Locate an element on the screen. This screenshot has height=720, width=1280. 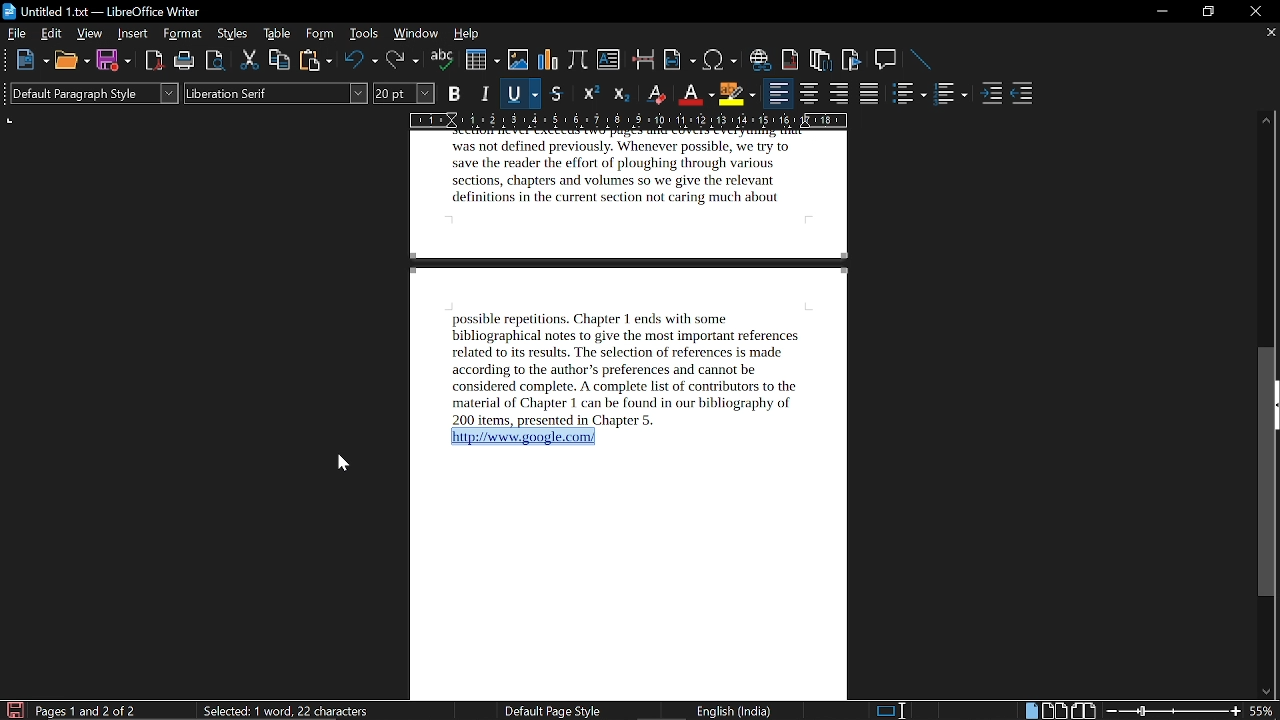
align center is located at coordinates (807, 95).